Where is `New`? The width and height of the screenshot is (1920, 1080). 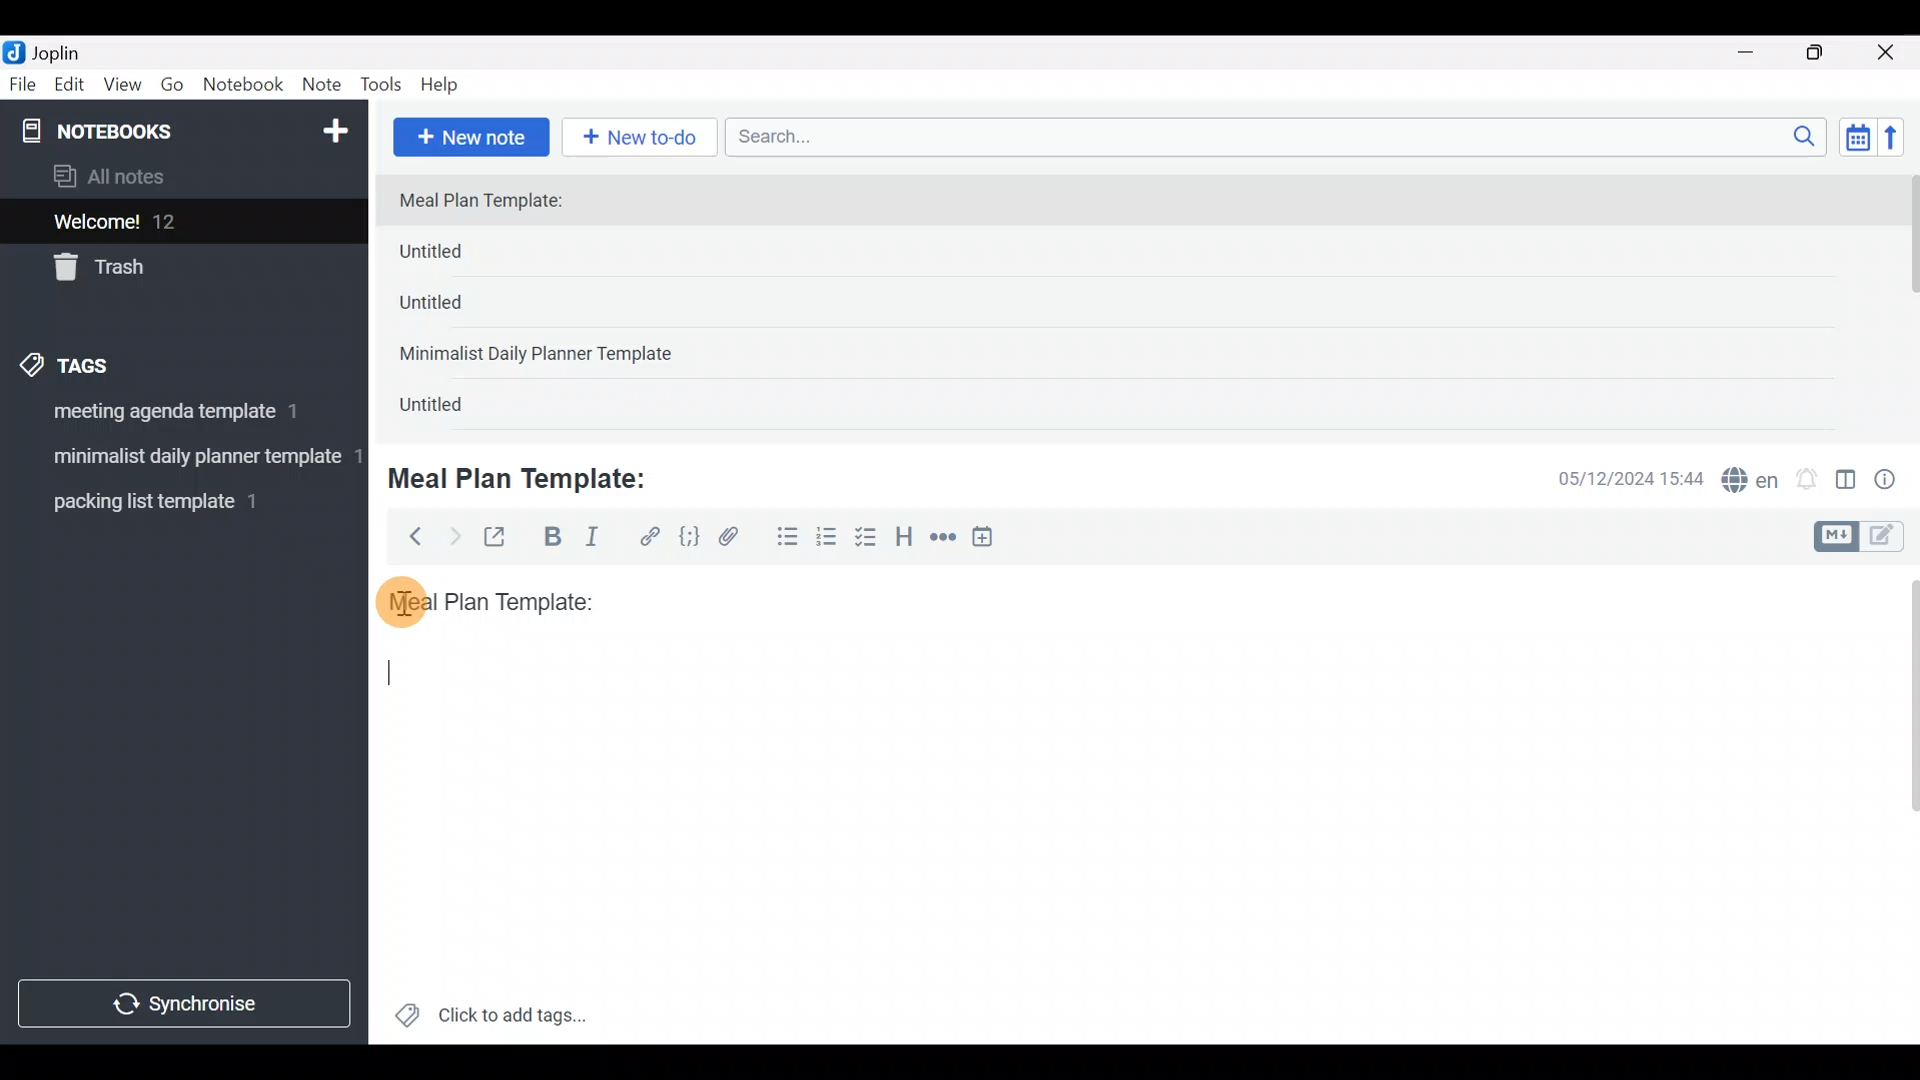
New is located at coordinates (334, 127).